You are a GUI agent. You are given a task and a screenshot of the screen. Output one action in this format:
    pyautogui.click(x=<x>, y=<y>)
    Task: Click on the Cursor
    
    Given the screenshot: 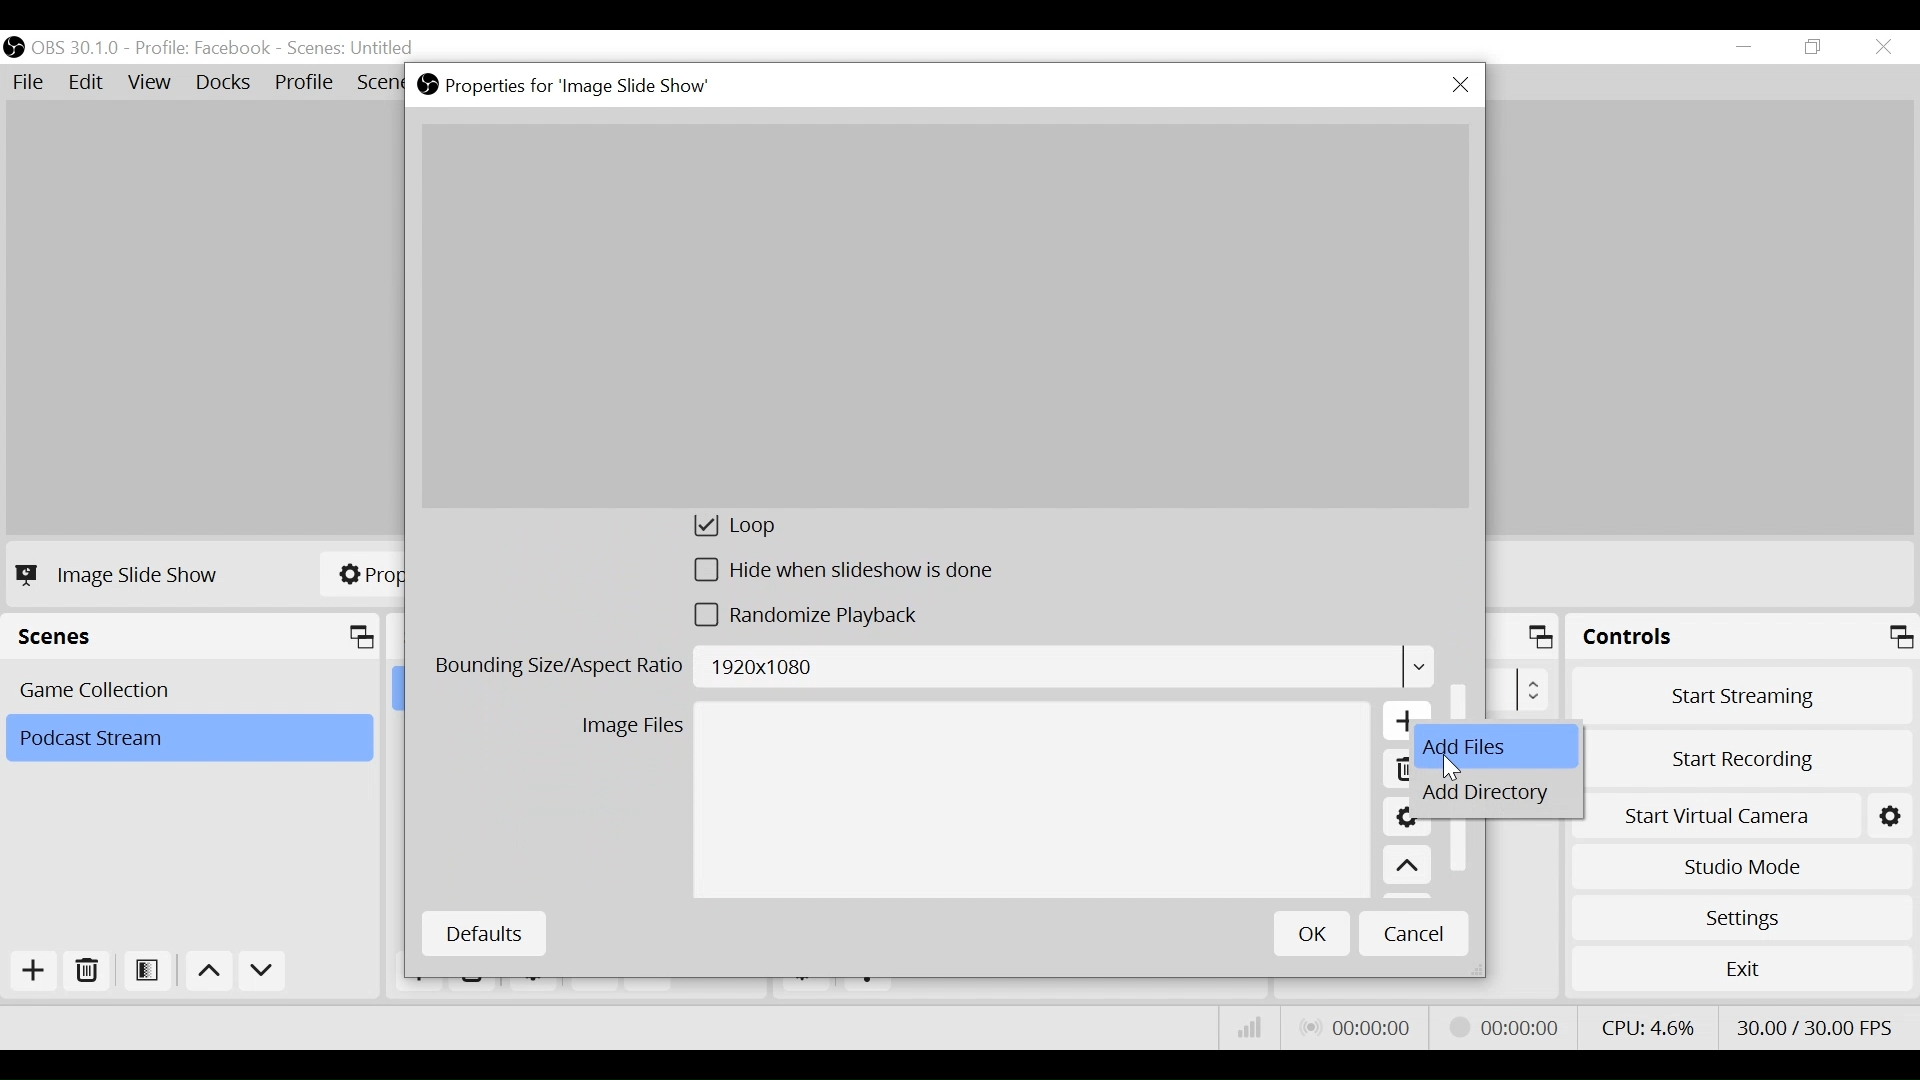 What is the action you would take?
    pyautogui.click(x=1457, y=766)
    